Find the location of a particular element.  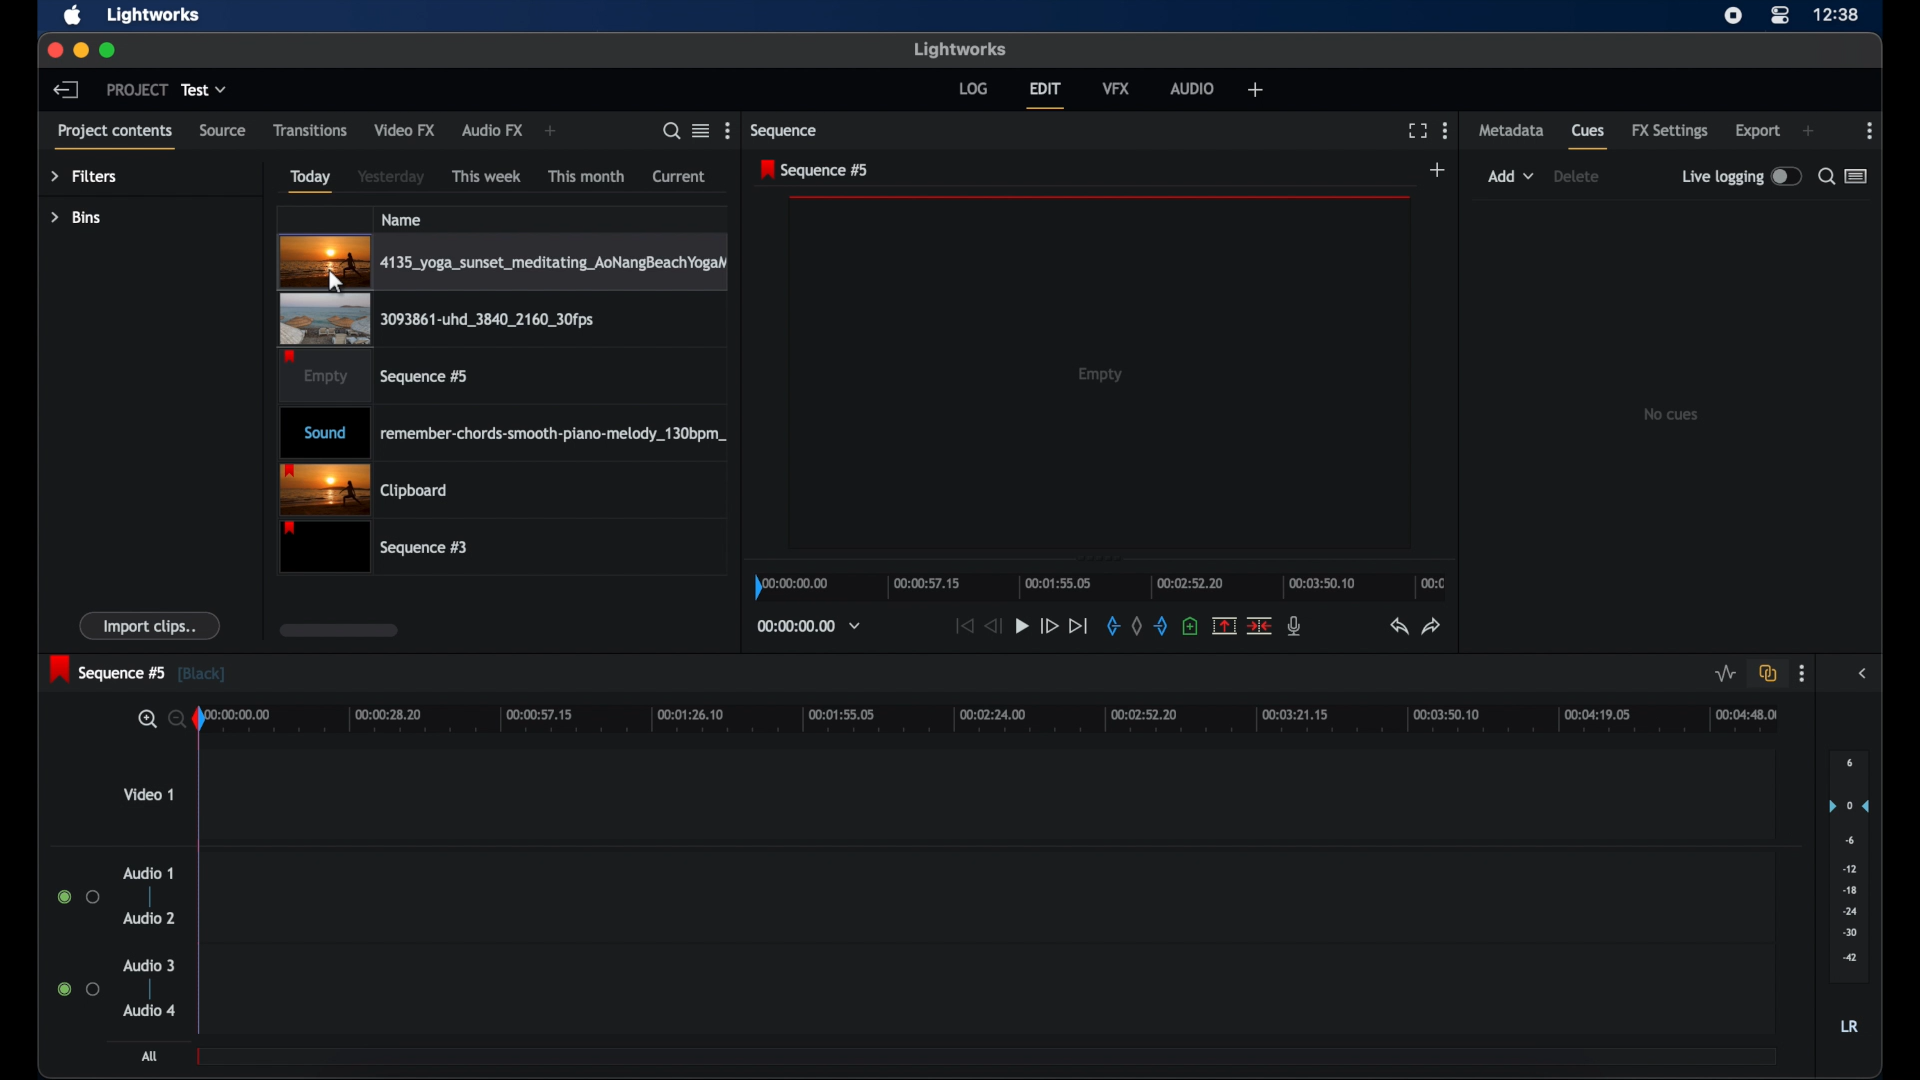

Mouse Cursor is located at coordinates (332, 284).